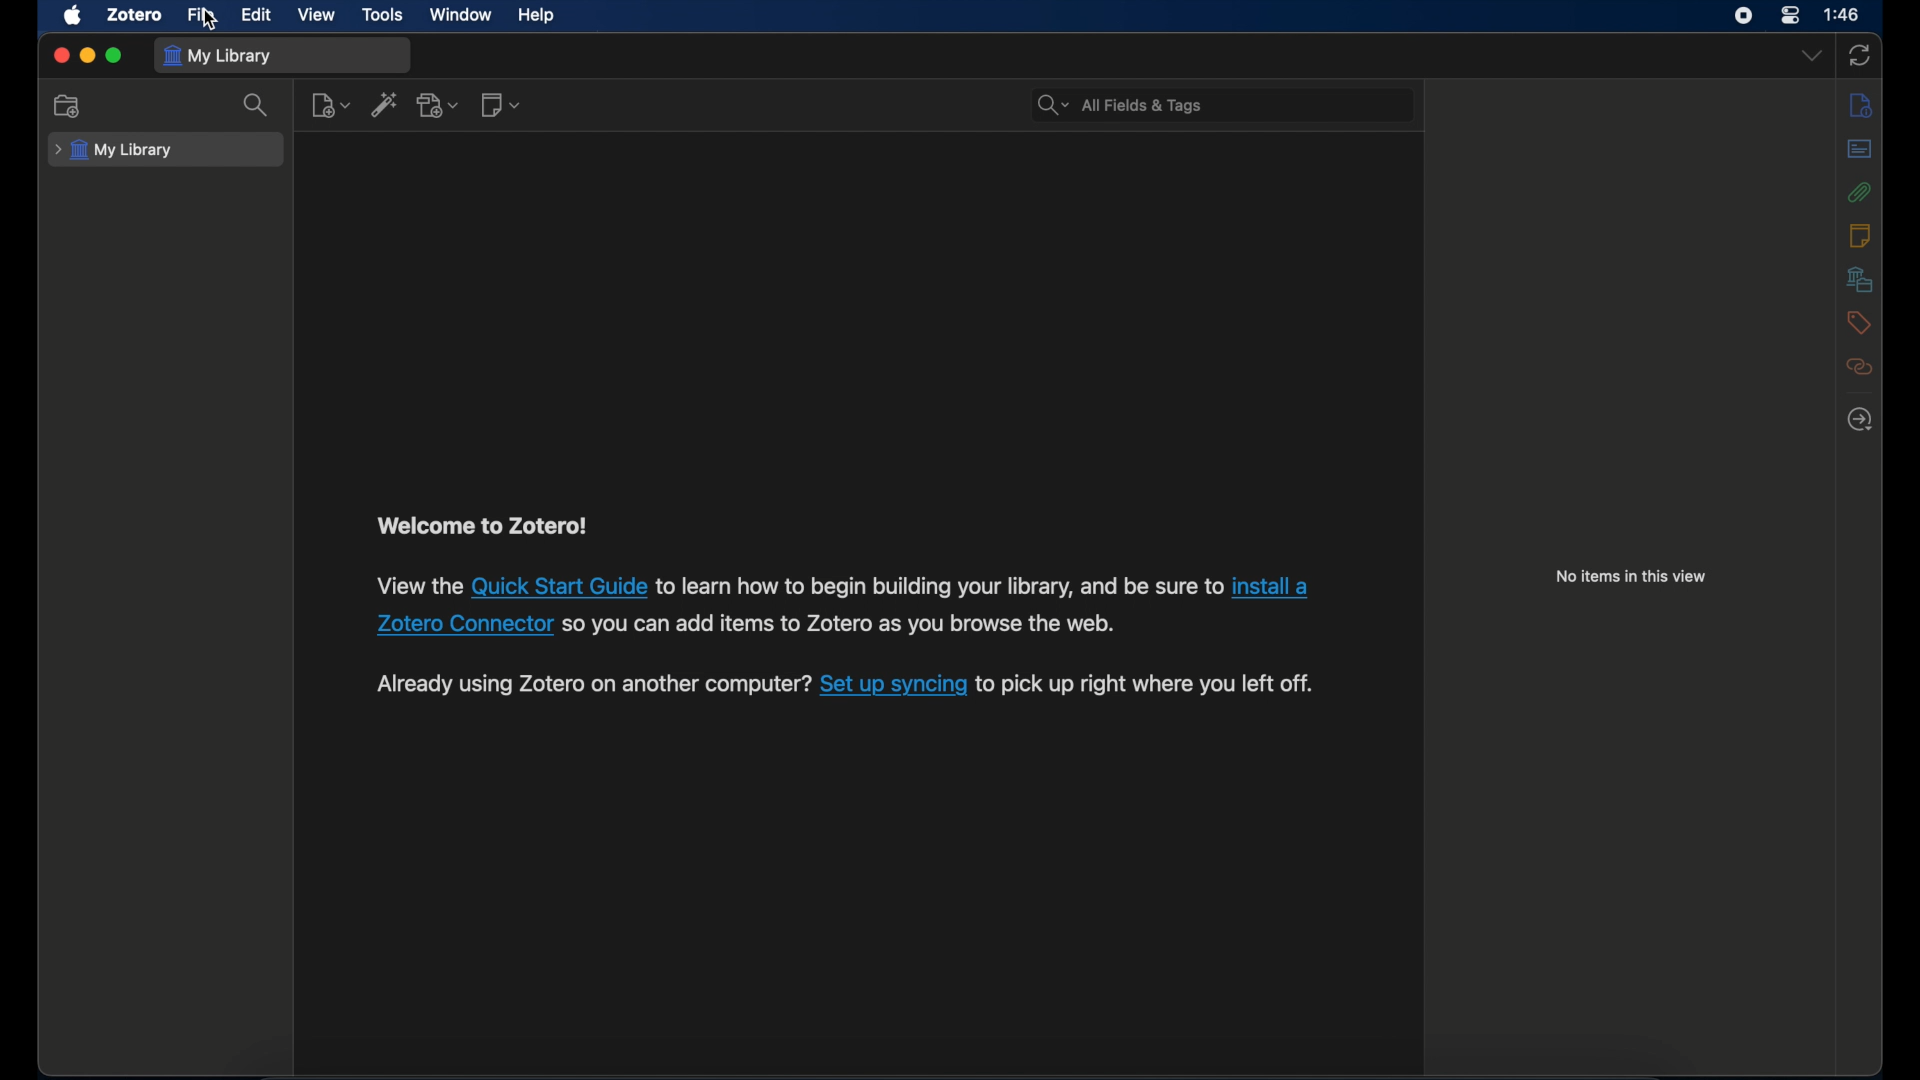  What do you see at coordinates (254, 14) in the screenshot?
I see `edit` at bounding box center [254, 14].